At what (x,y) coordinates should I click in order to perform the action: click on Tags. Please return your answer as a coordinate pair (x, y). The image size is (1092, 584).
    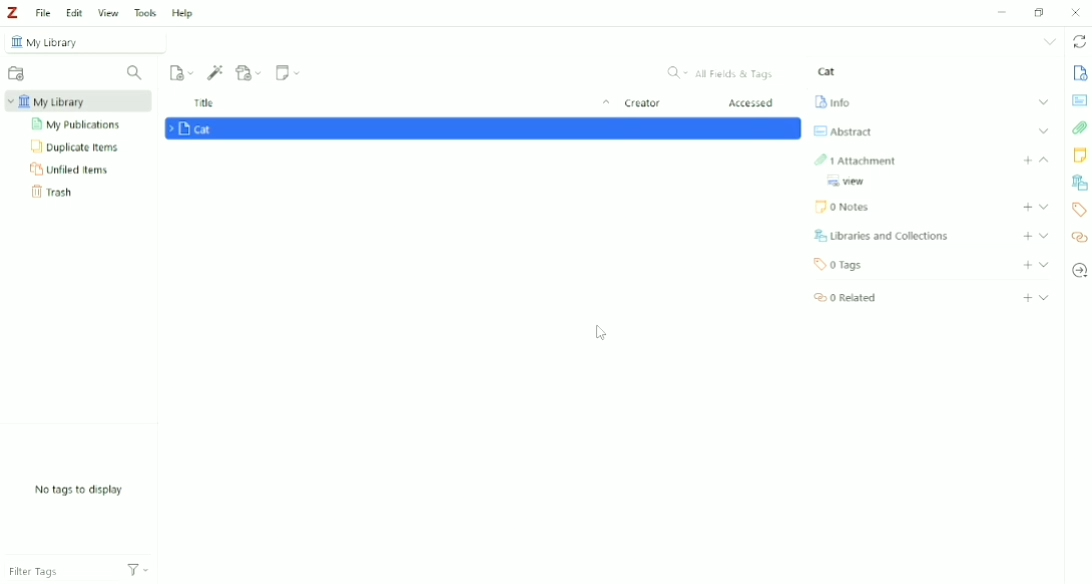
    Looking at the image, I should click on (842, 263).